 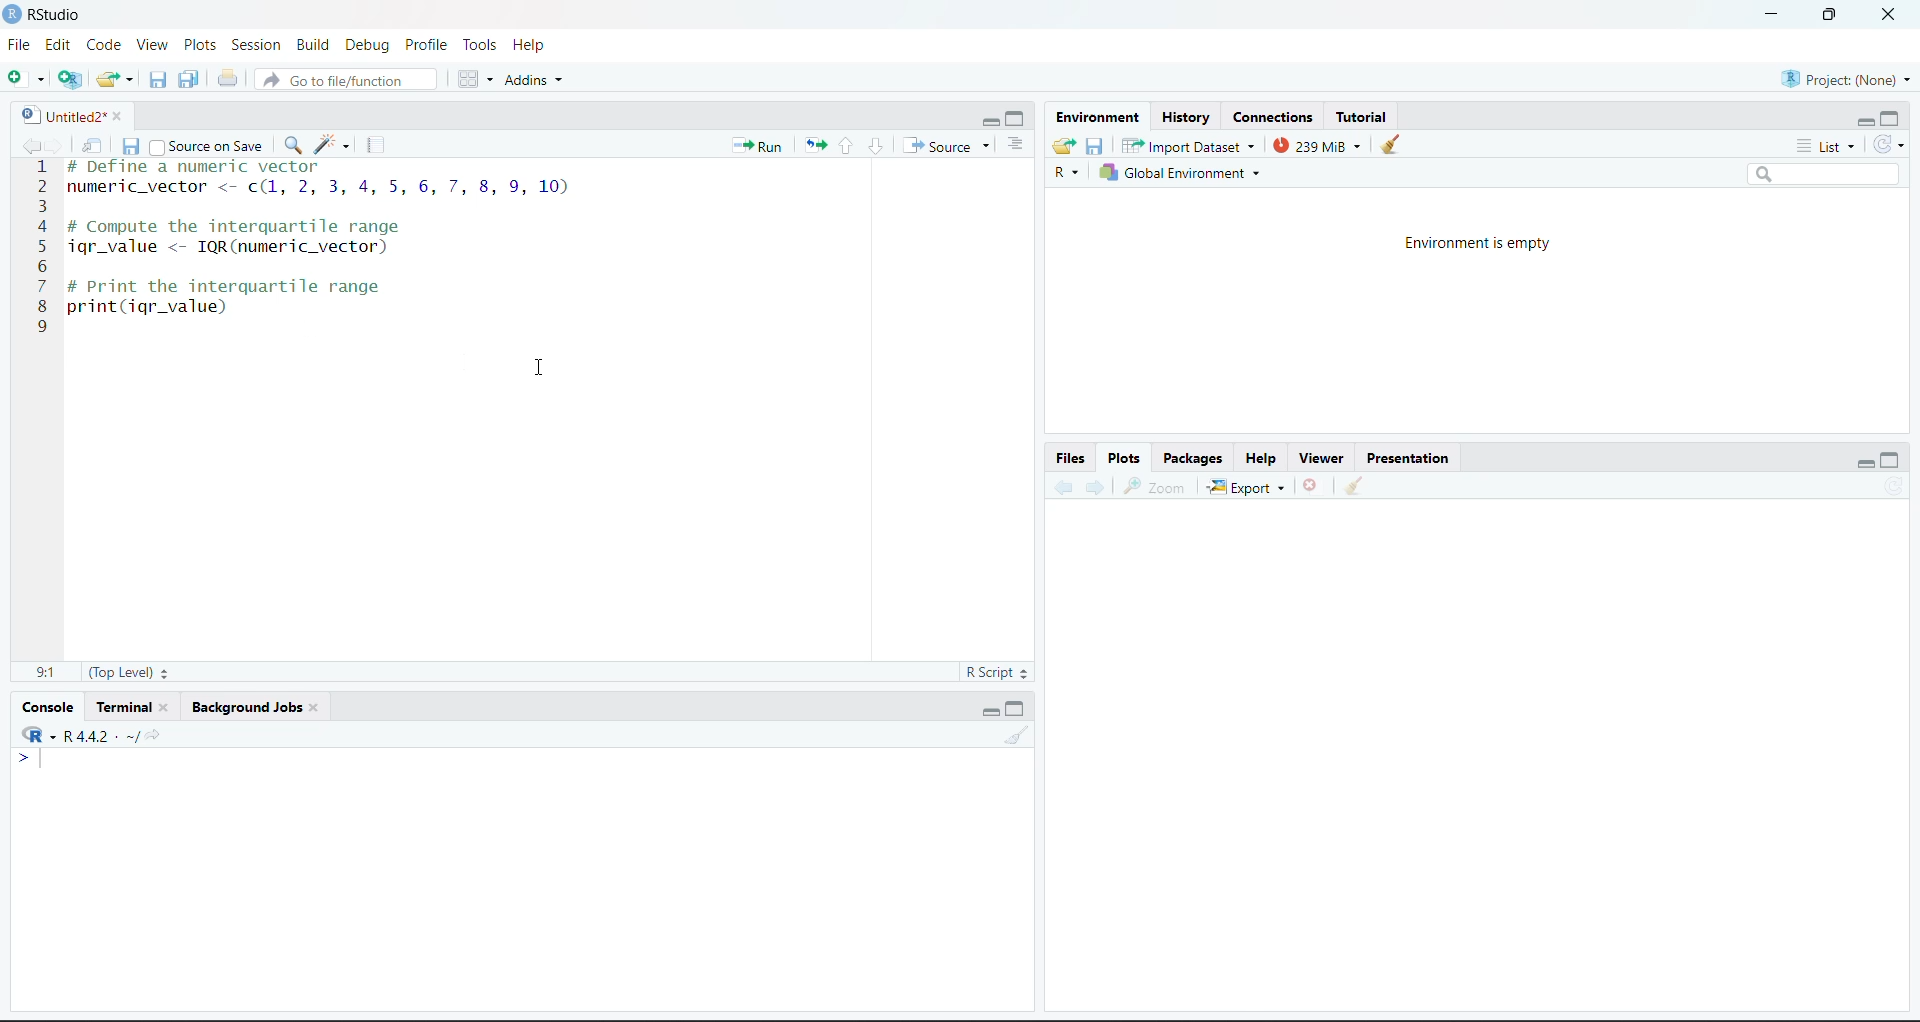 What do you see at coordinates (1199, 175) in the screenshot?
I see `Global Environment` at bounding box center [1199, 175].